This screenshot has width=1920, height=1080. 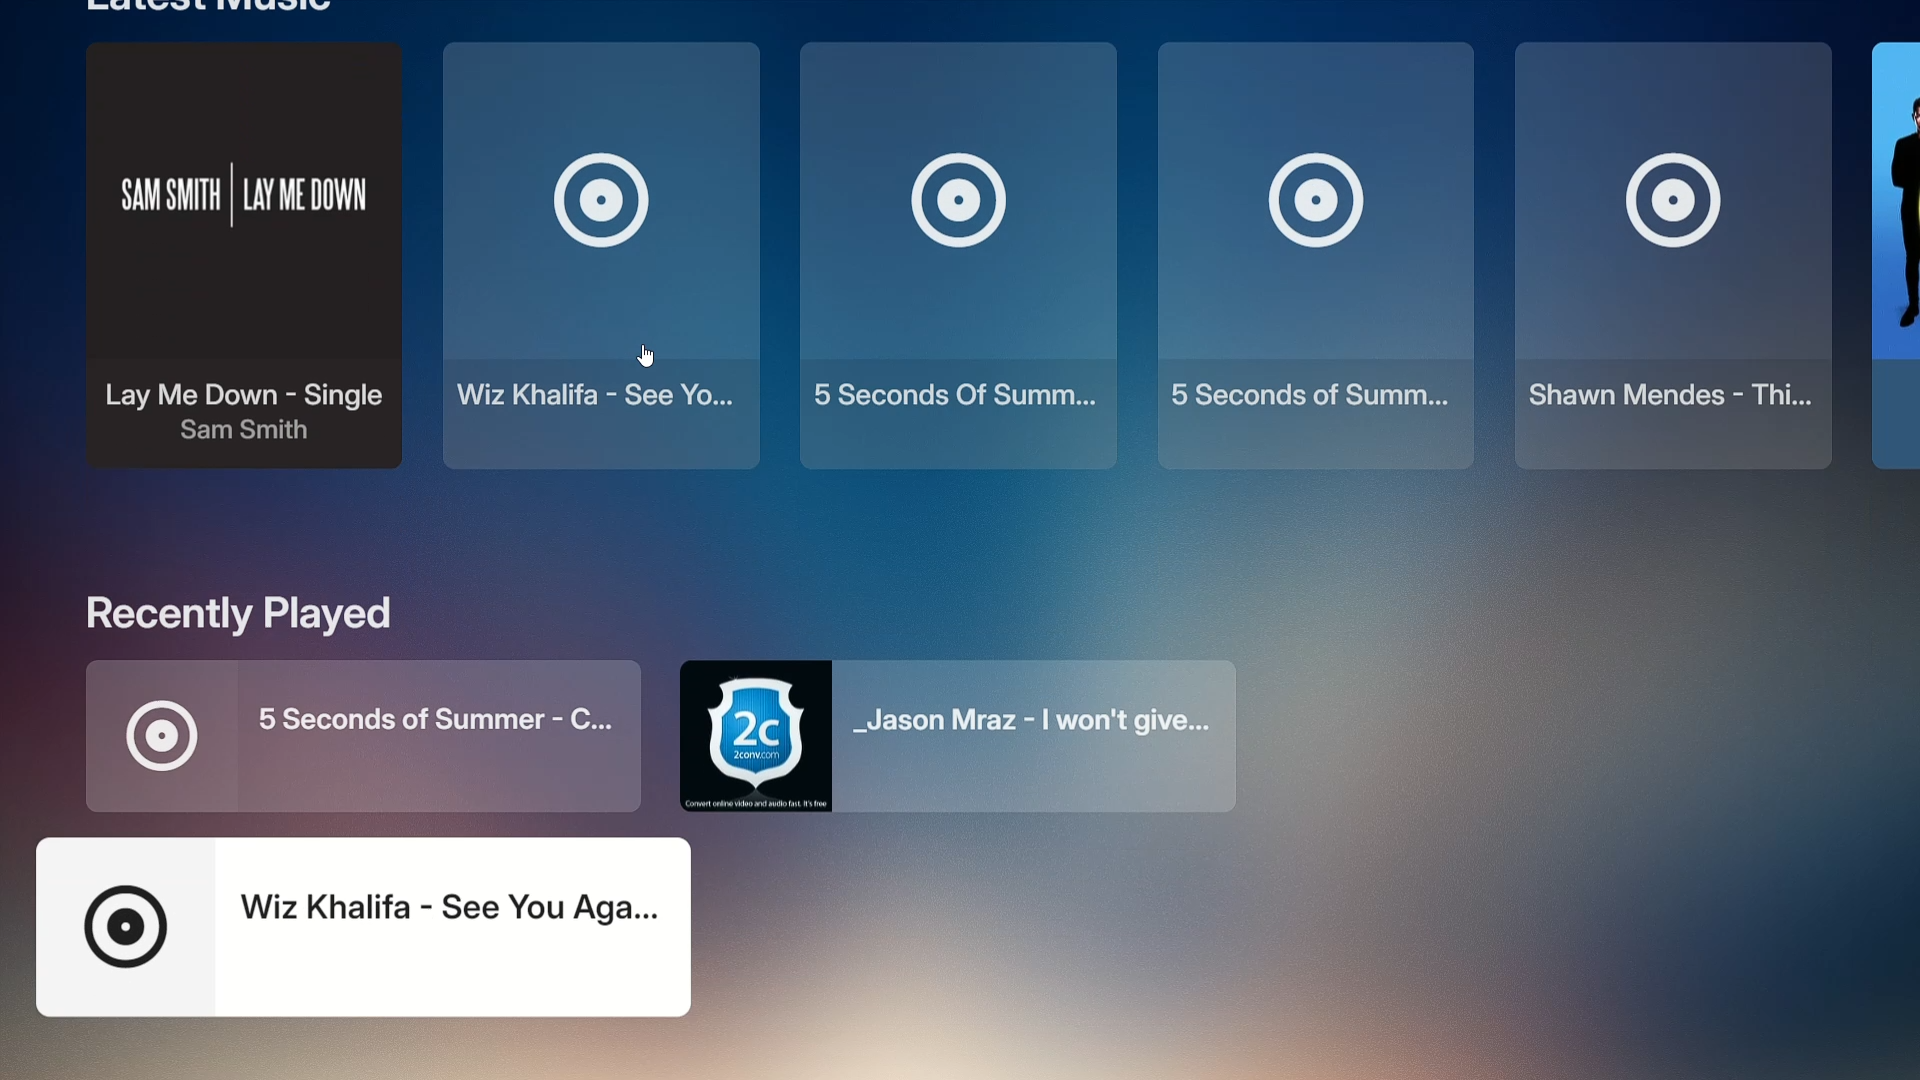 What do you see at coordinates (1314, 259) in the screenshot?
I see `5 Seconds of` at bounding box center [1314, 259].